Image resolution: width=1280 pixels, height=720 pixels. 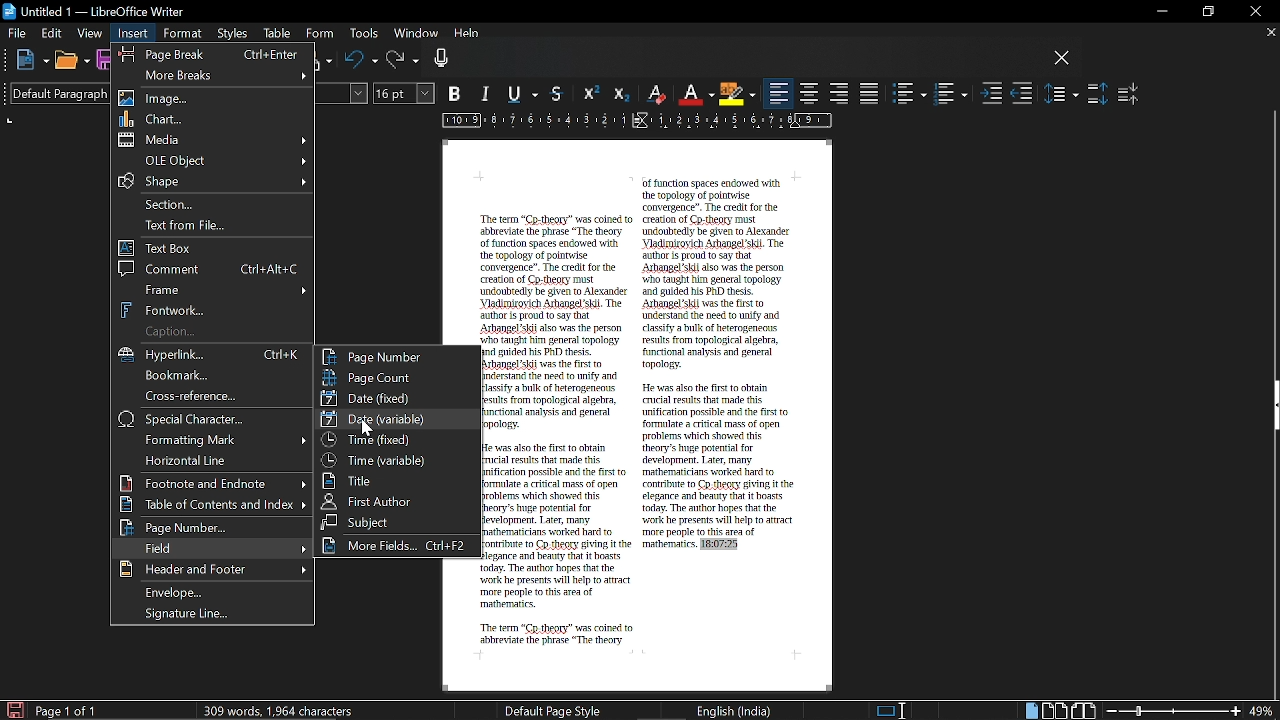 What do you see at coordinates (211, 528) in the screenshot?
I see `Page number` at bounding box center [211, 528].